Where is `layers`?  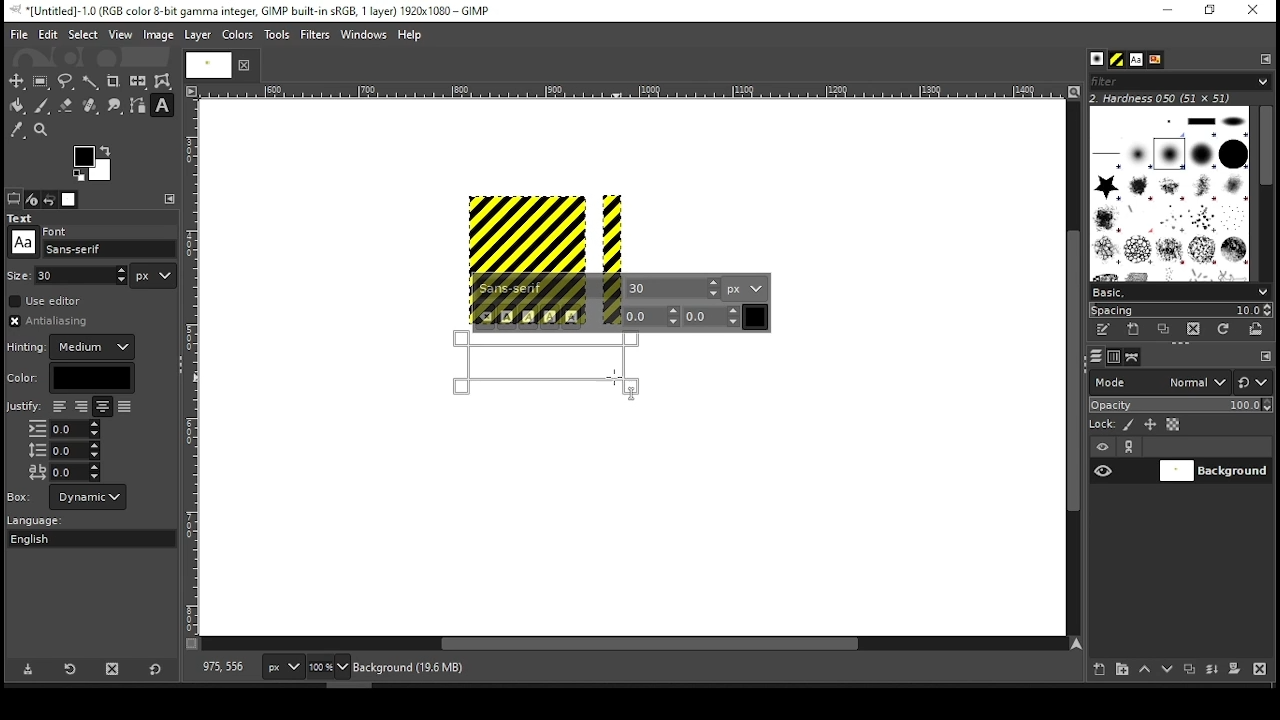
layers is located at coordinates (1095, 357).